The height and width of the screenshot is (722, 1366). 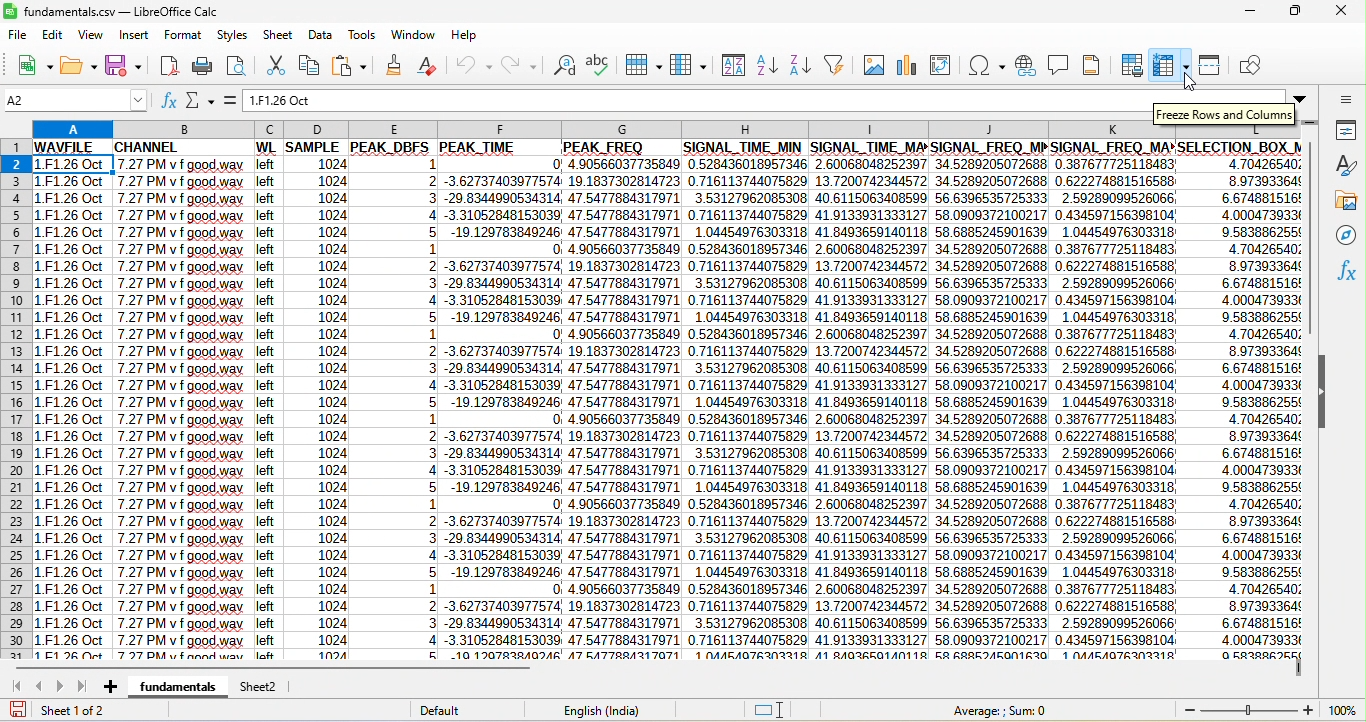 I want to click on drag to view columns, so click(x=39, y=686).